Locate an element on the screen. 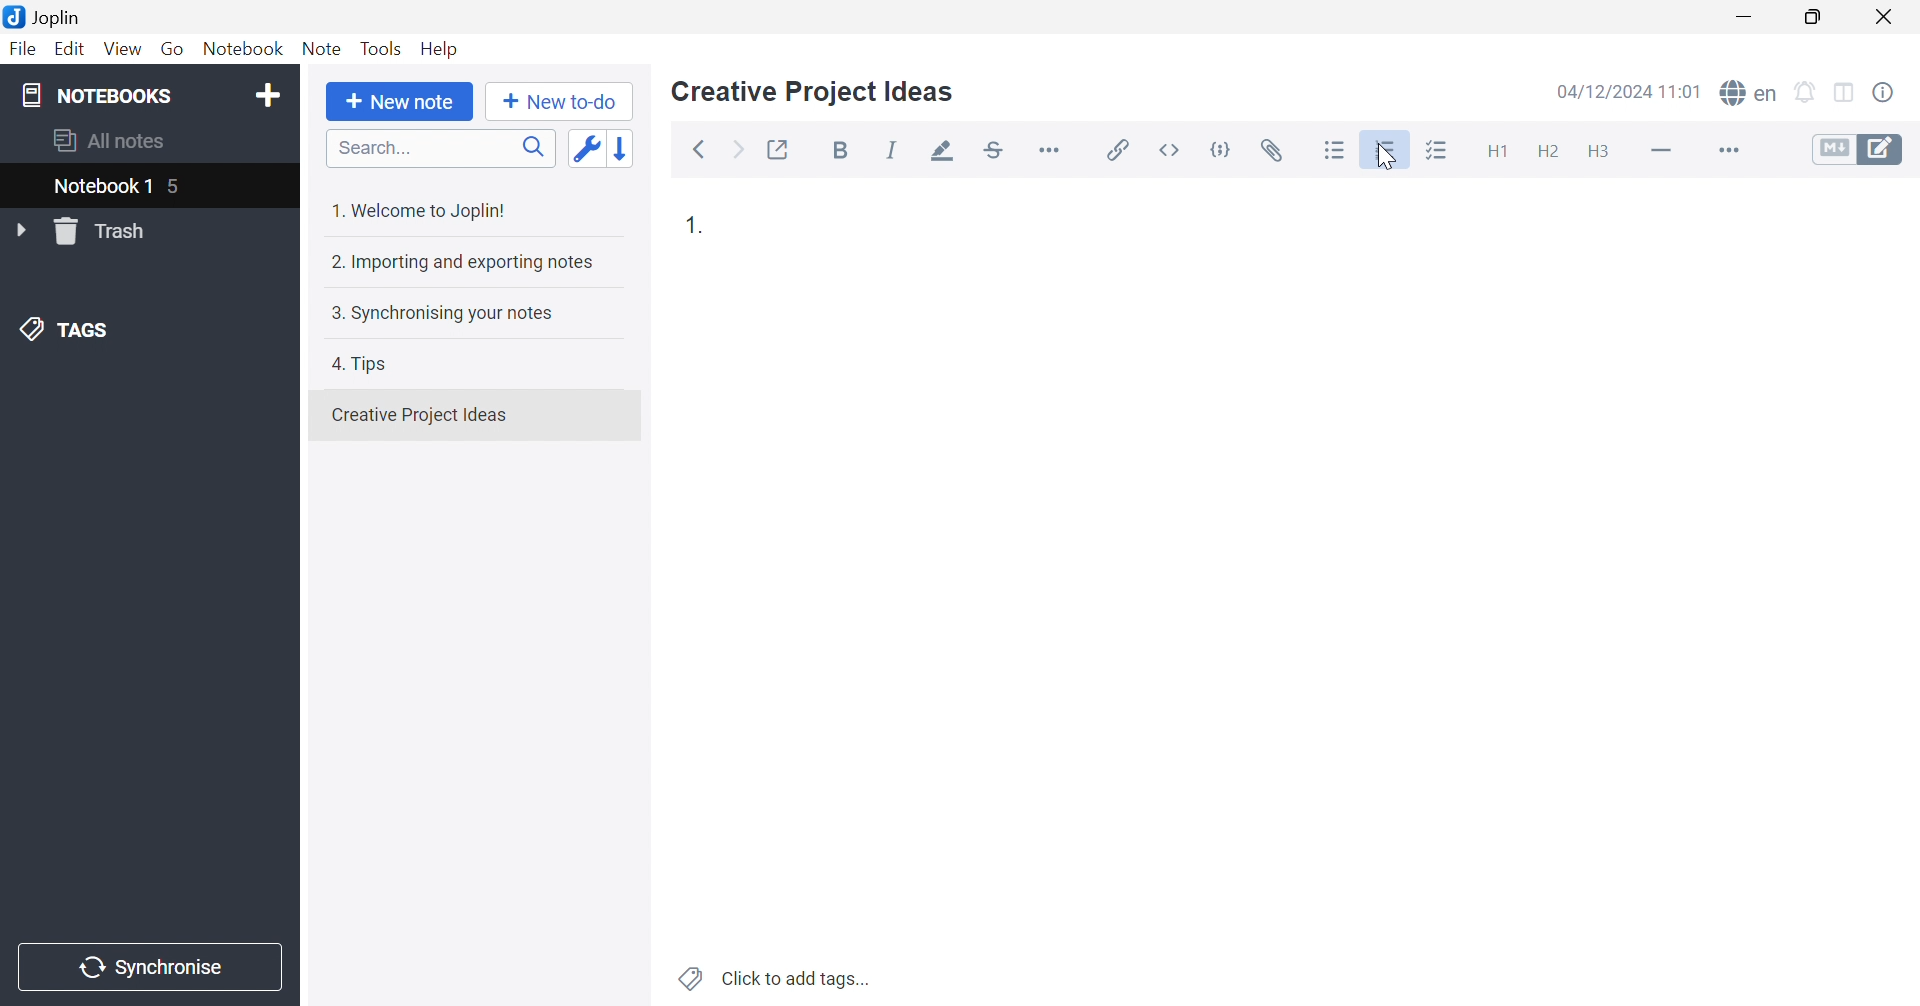  File is located at coordinates (22, 52).